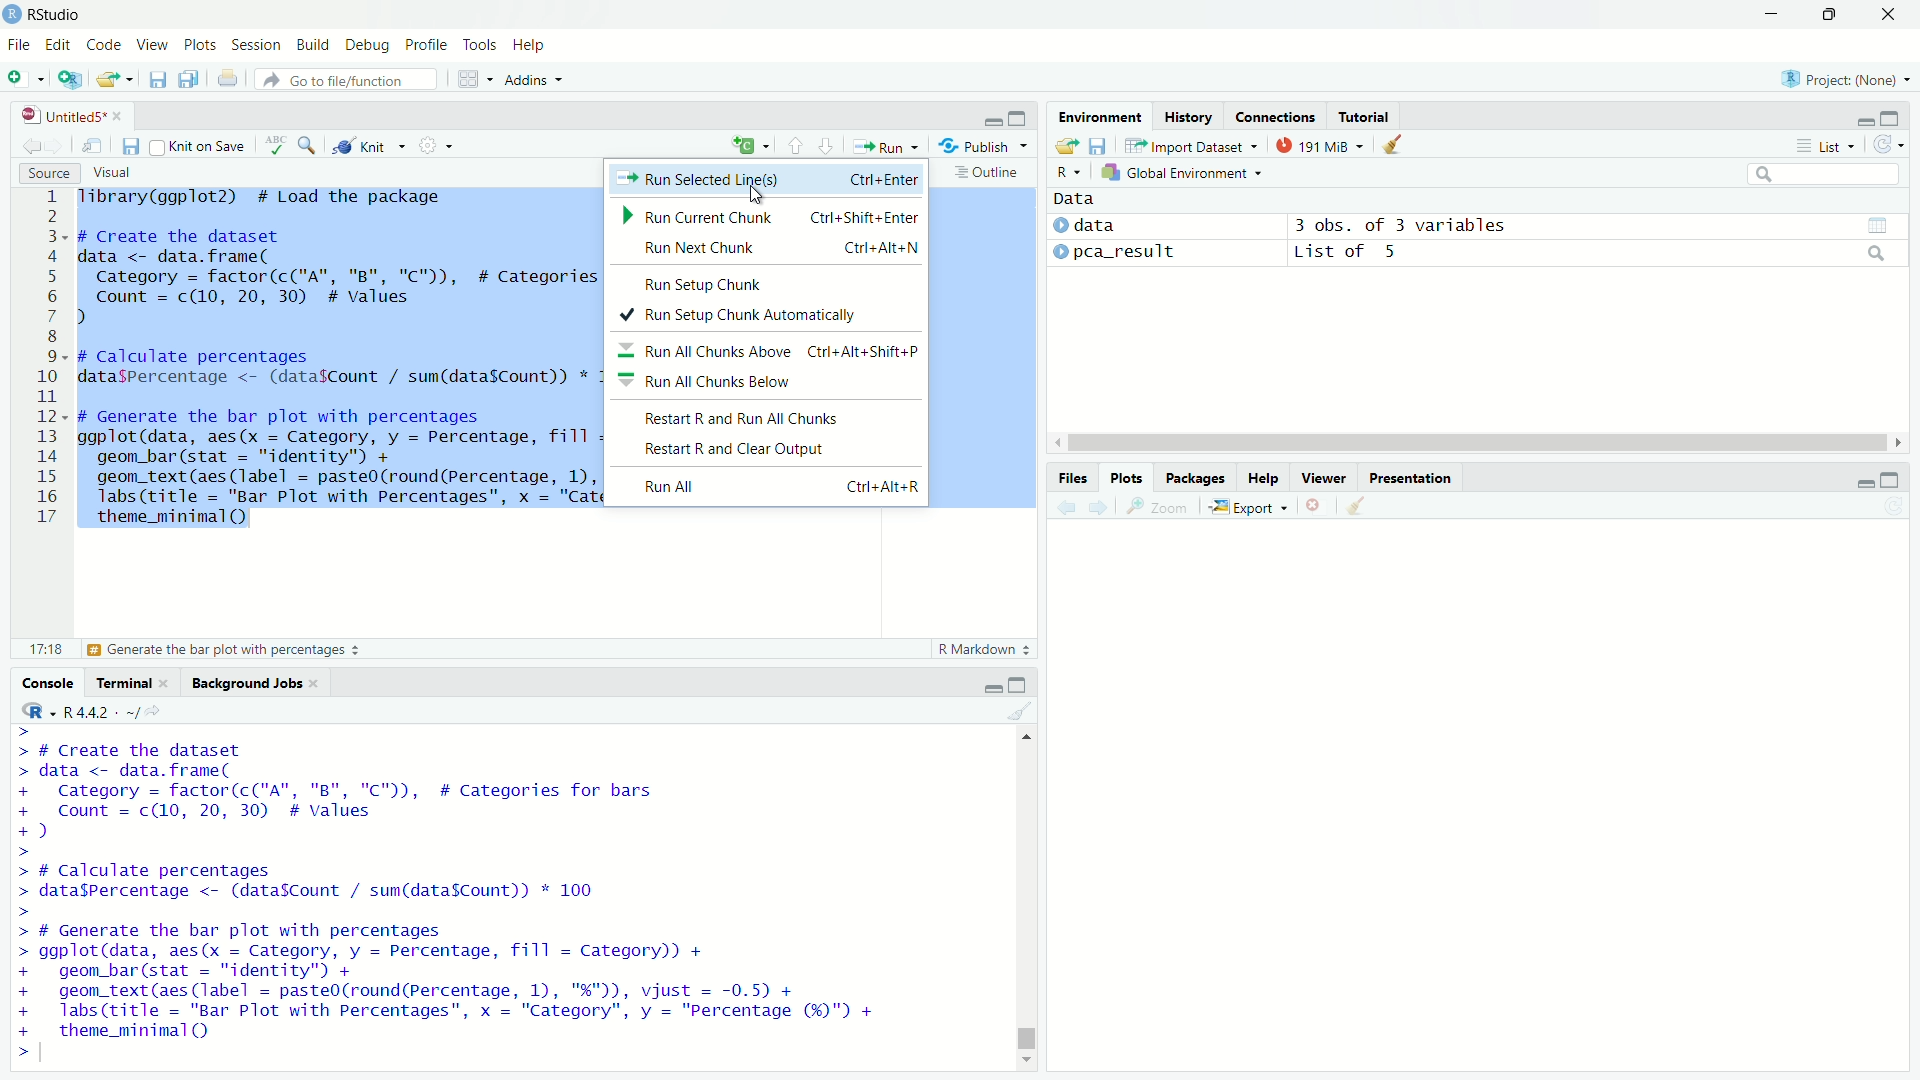 The height and width of the screenshot is (1080, 1920). Describe the element at coordinates (141, 649) in the screenshot. I see `calculate percentages` at that location.